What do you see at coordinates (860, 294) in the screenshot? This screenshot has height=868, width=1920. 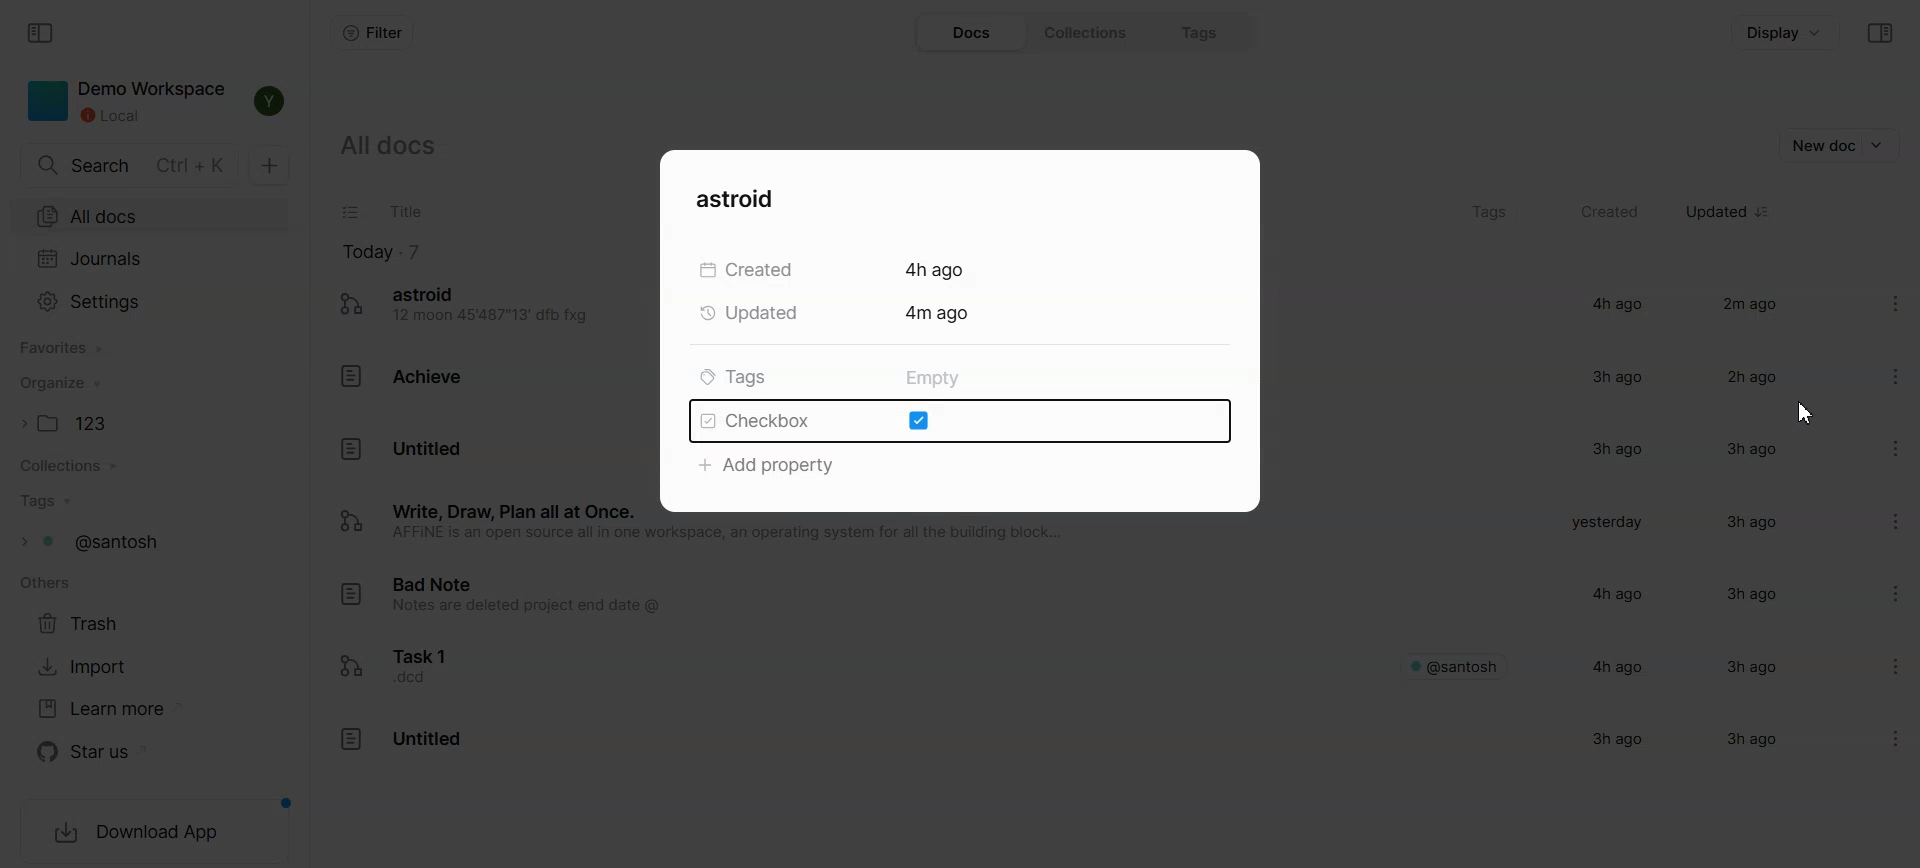 I see `£5 Created 4hago
© Updated 4m ago` at bounding box center [860, 294].